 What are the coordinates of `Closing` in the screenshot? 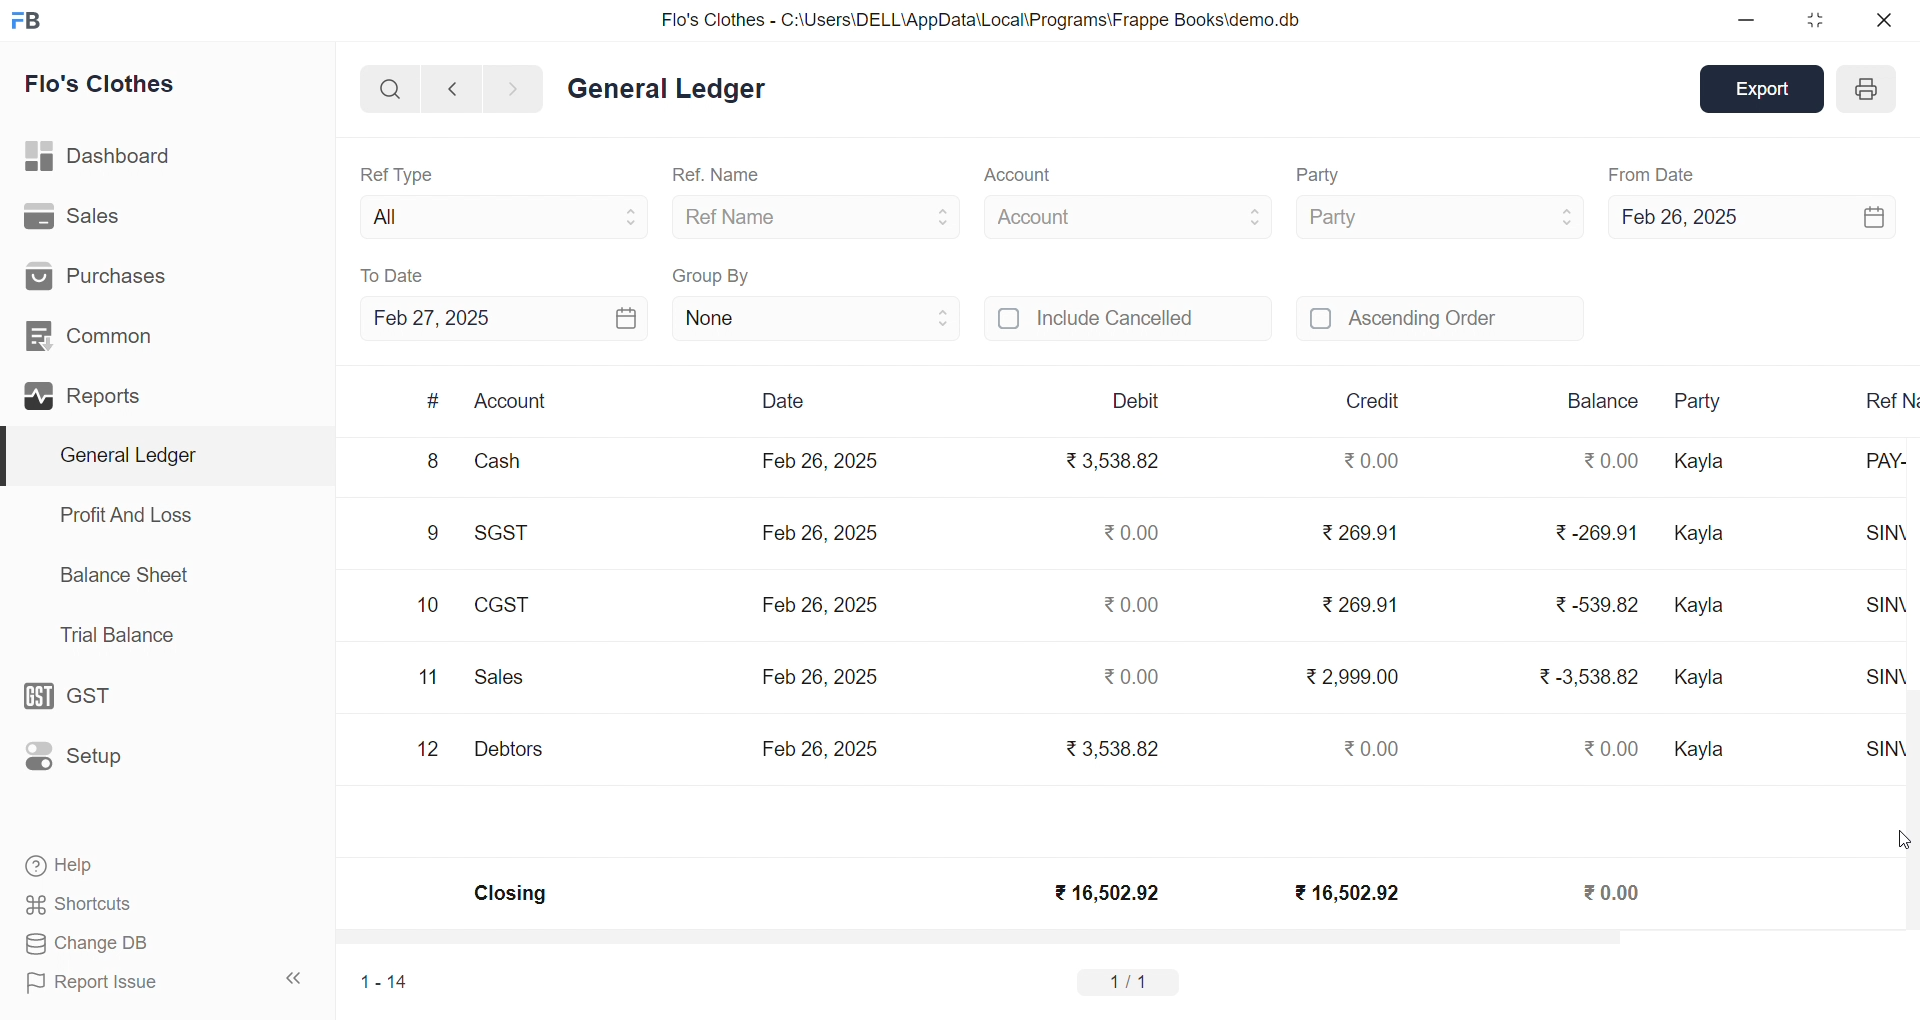 It's located at (512, 896).